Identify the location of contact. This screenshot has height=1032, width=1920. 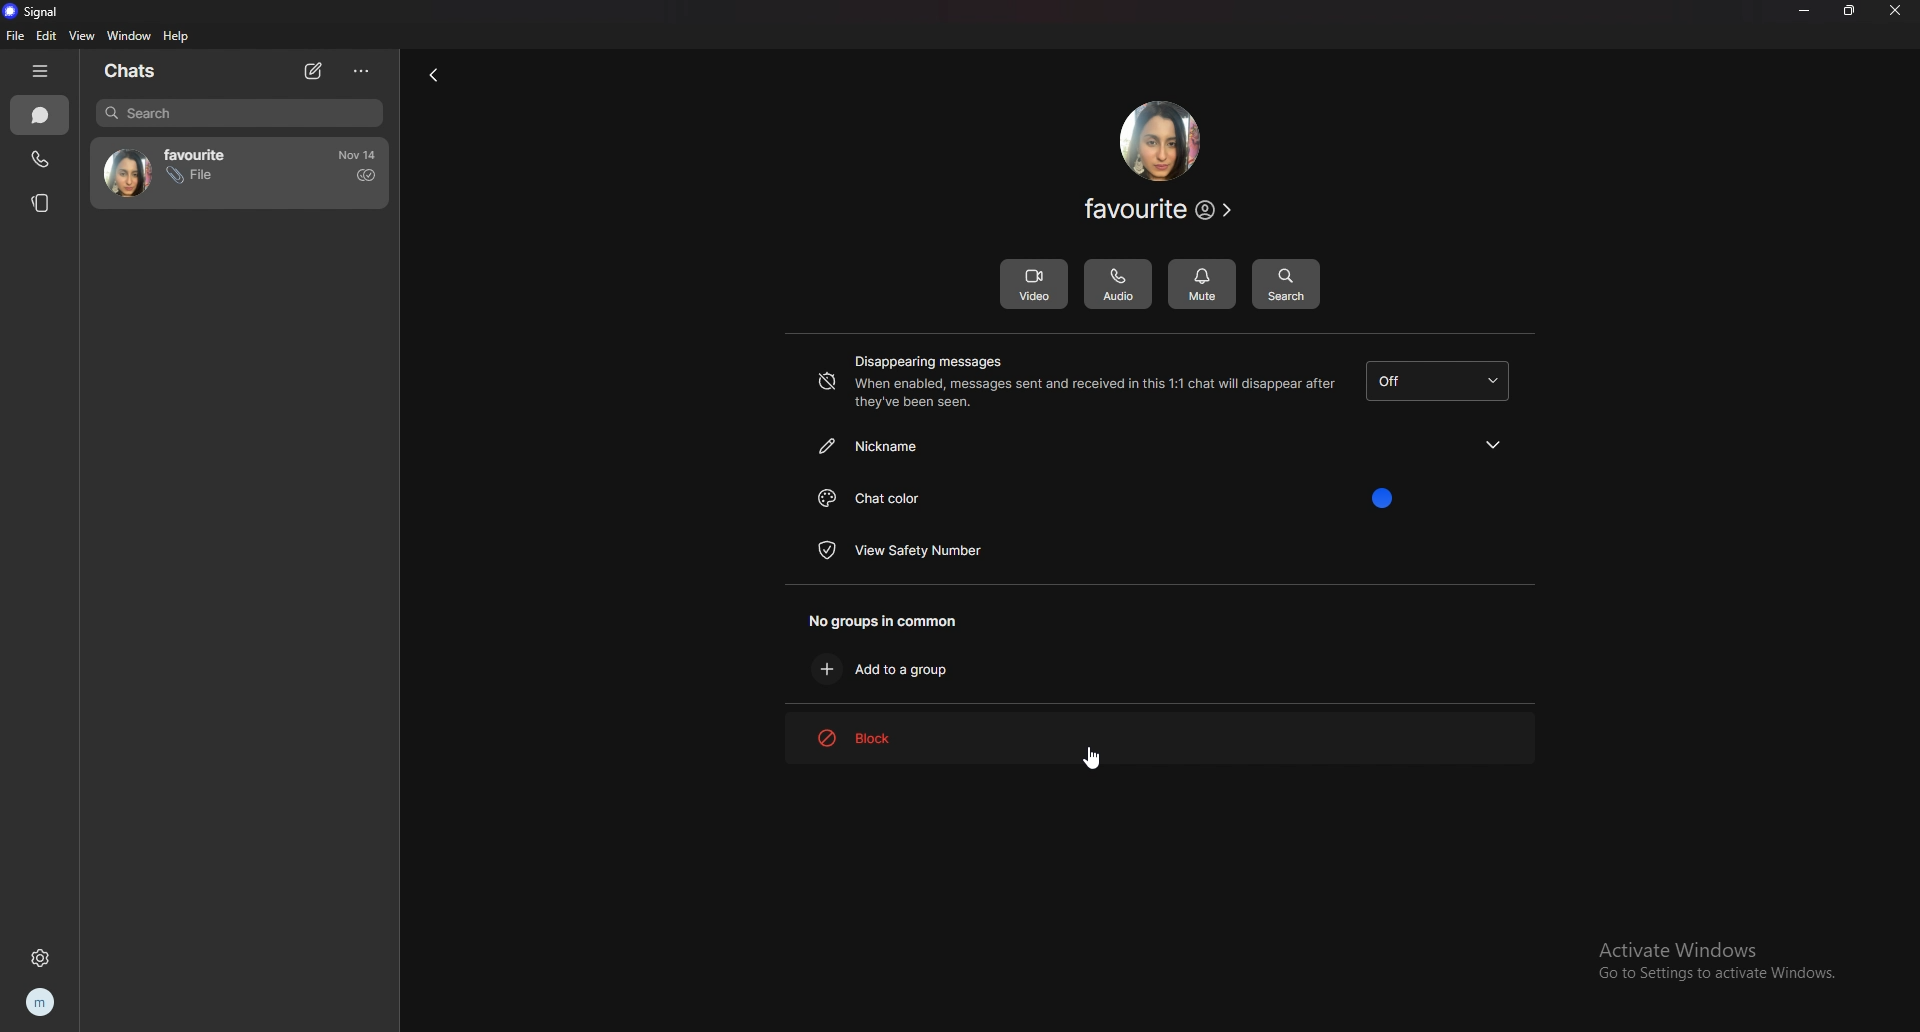
(173, 170).